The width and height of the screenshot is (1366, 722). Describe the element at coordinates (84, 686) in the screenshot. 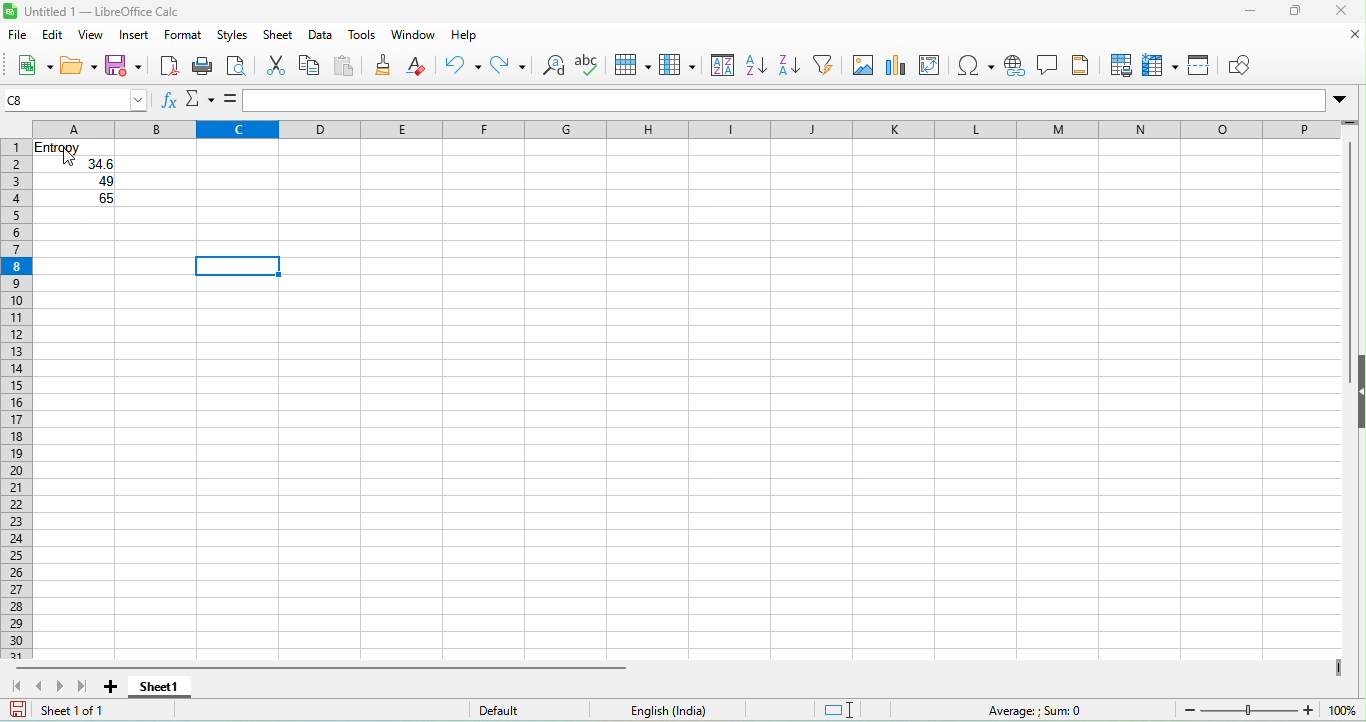

I see `scroll to last sheet` at that location.